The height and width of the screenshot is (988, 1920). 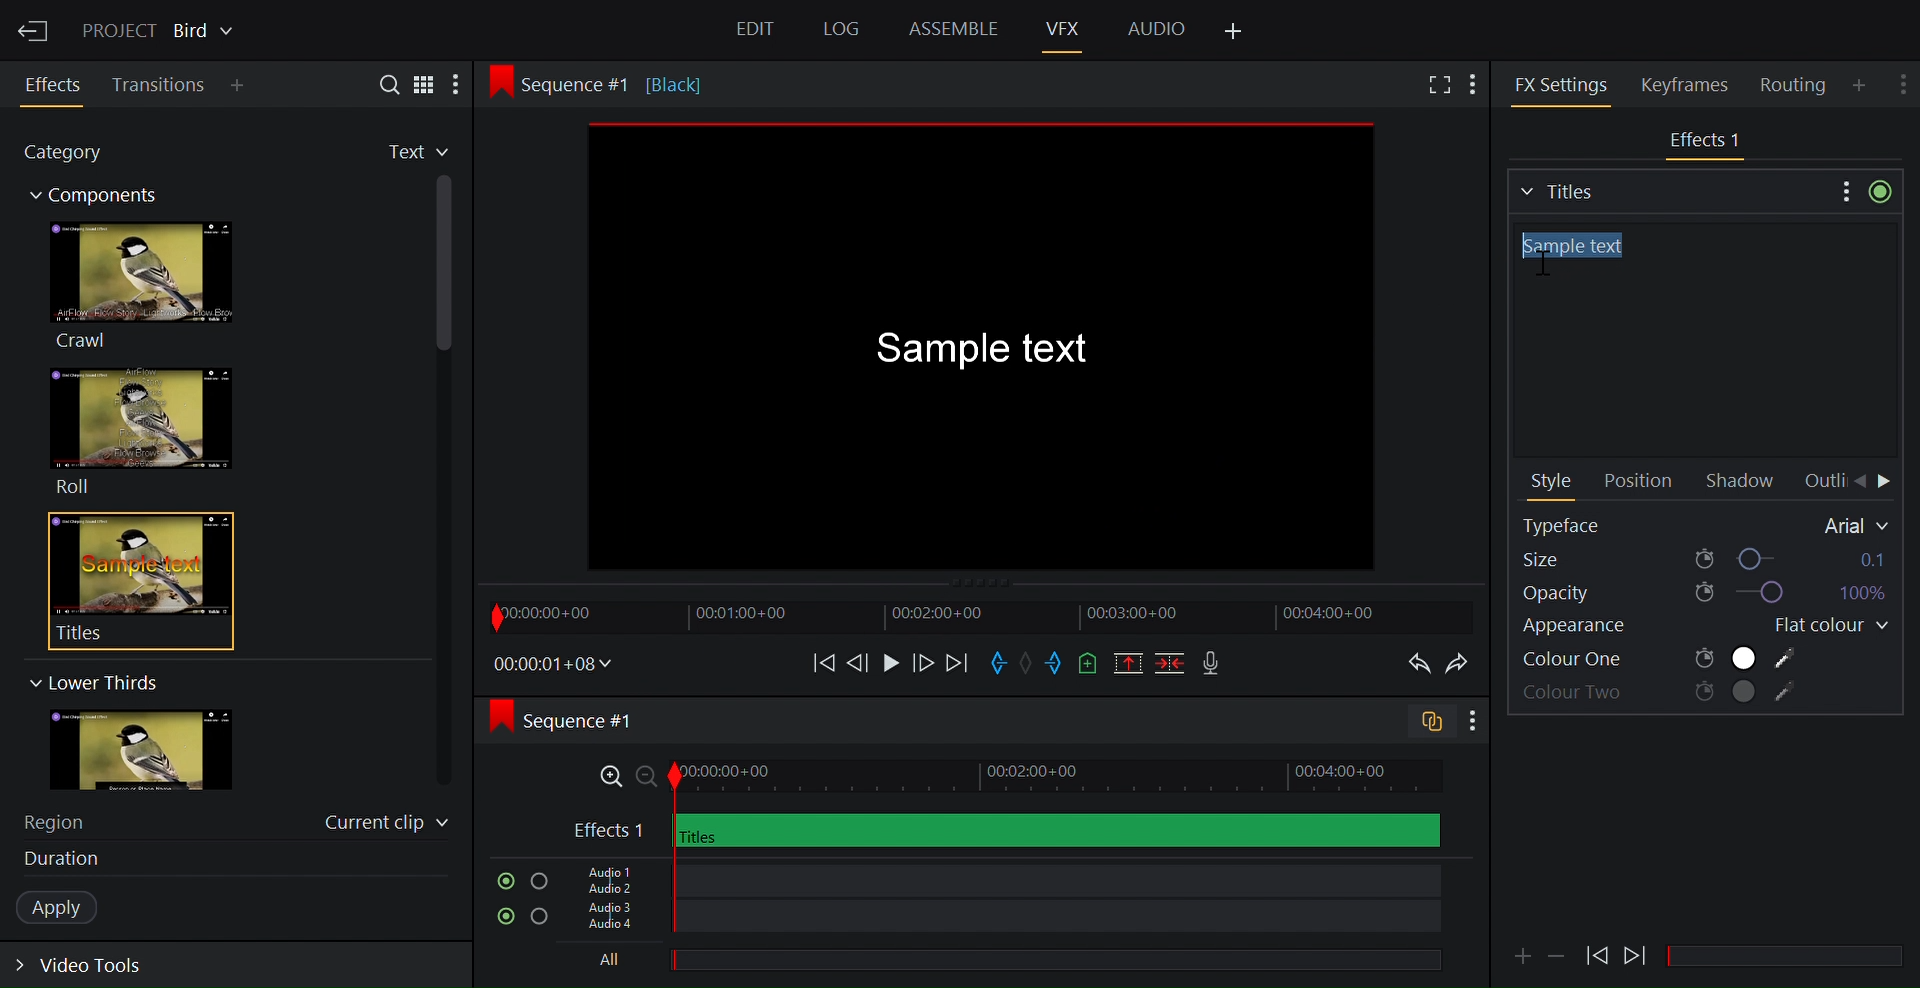 What do you see at coordinates (624, 83) in the screenshot?
I see `Sequence` at bounding box center [624, 83].